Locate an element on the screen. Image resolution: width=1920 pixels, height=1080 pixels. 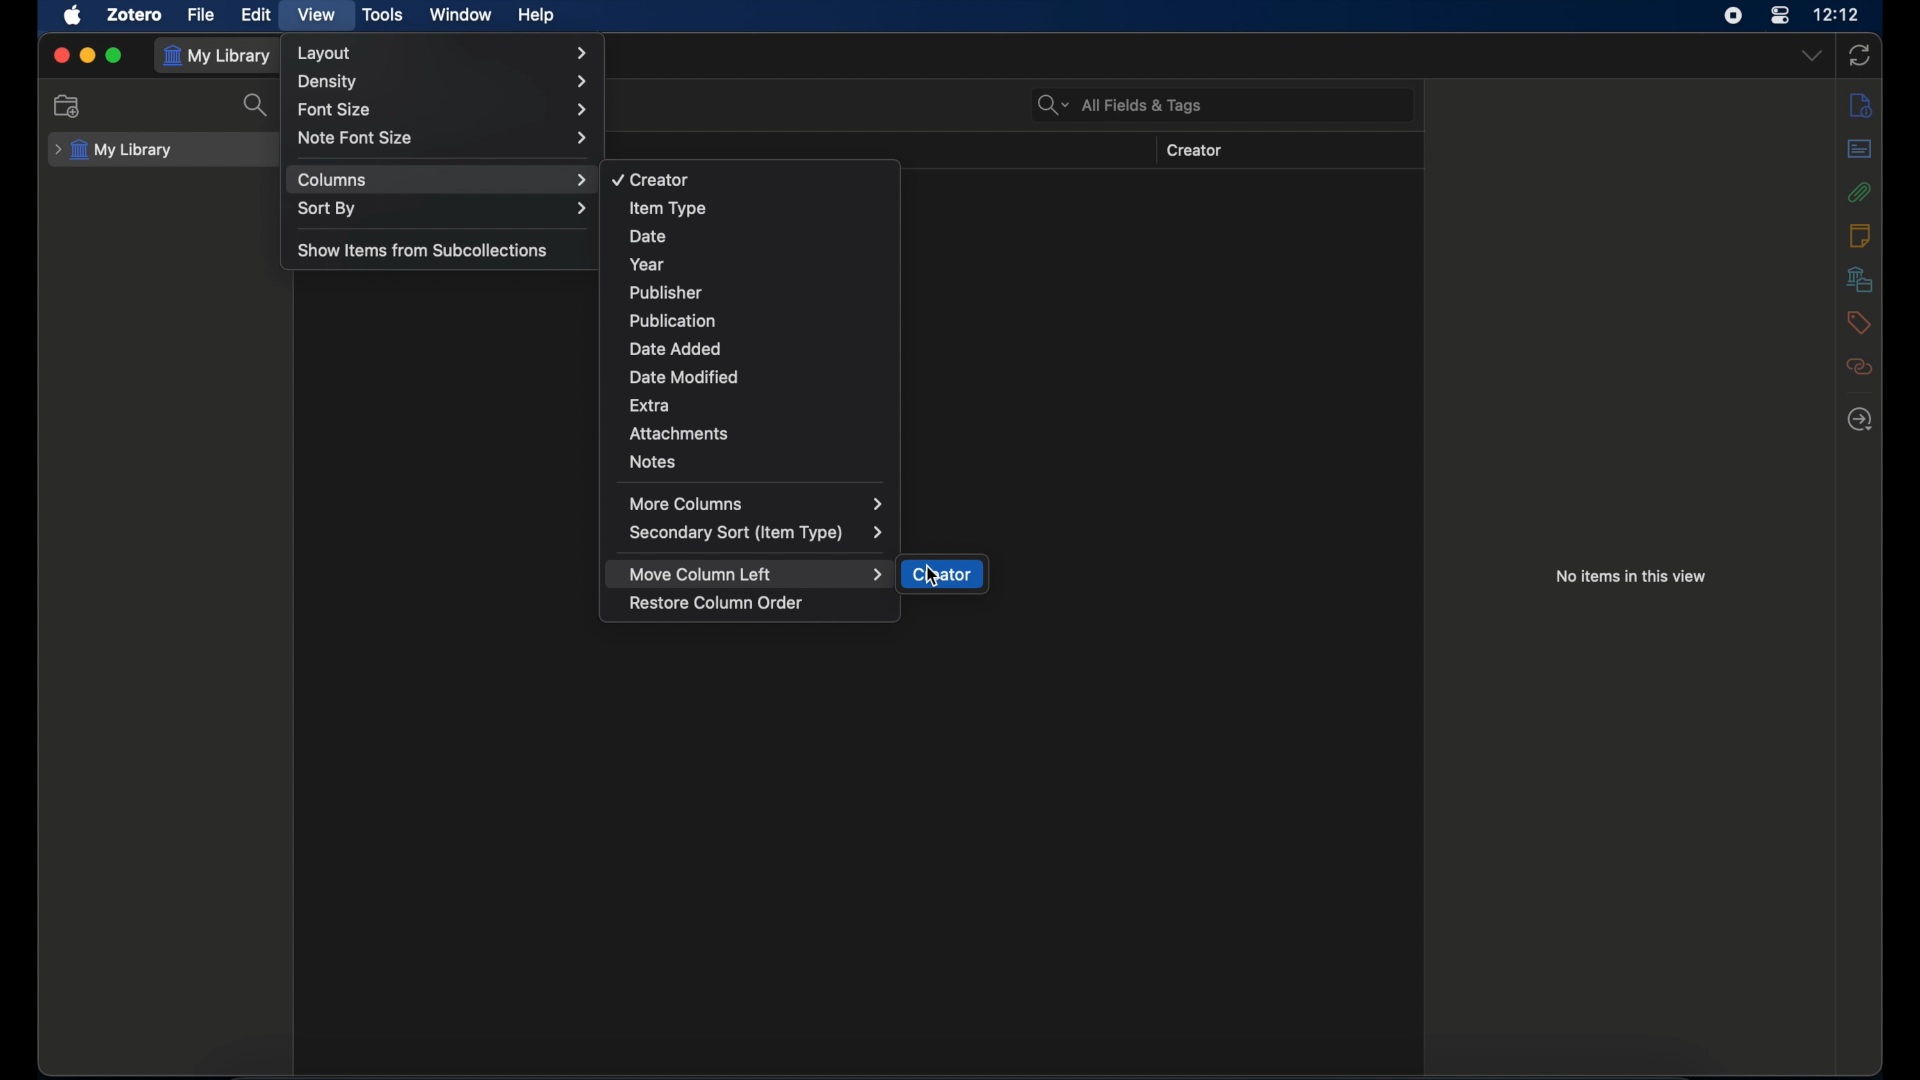
cursor is located at coordinates (932, 575).